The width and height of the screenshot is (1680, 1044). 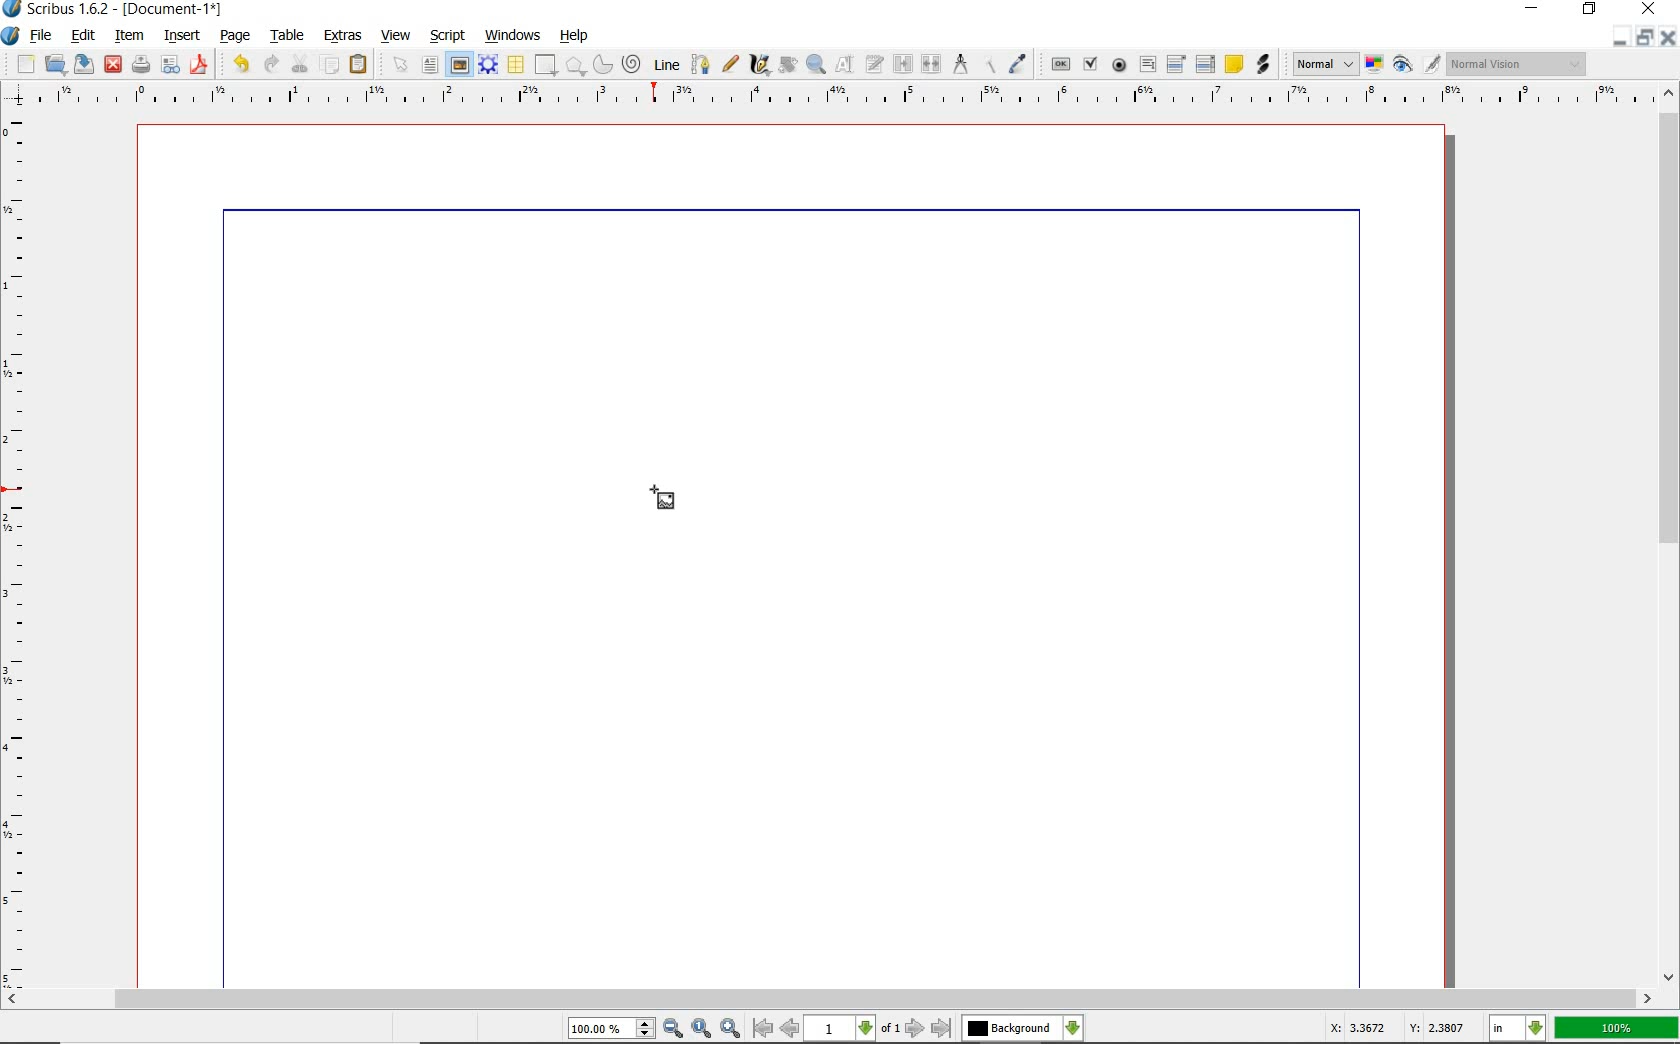 What do you see at coordinates (1234, 65) in the screenshot?
I see `text annotation` at bounding box center [1234, 65].